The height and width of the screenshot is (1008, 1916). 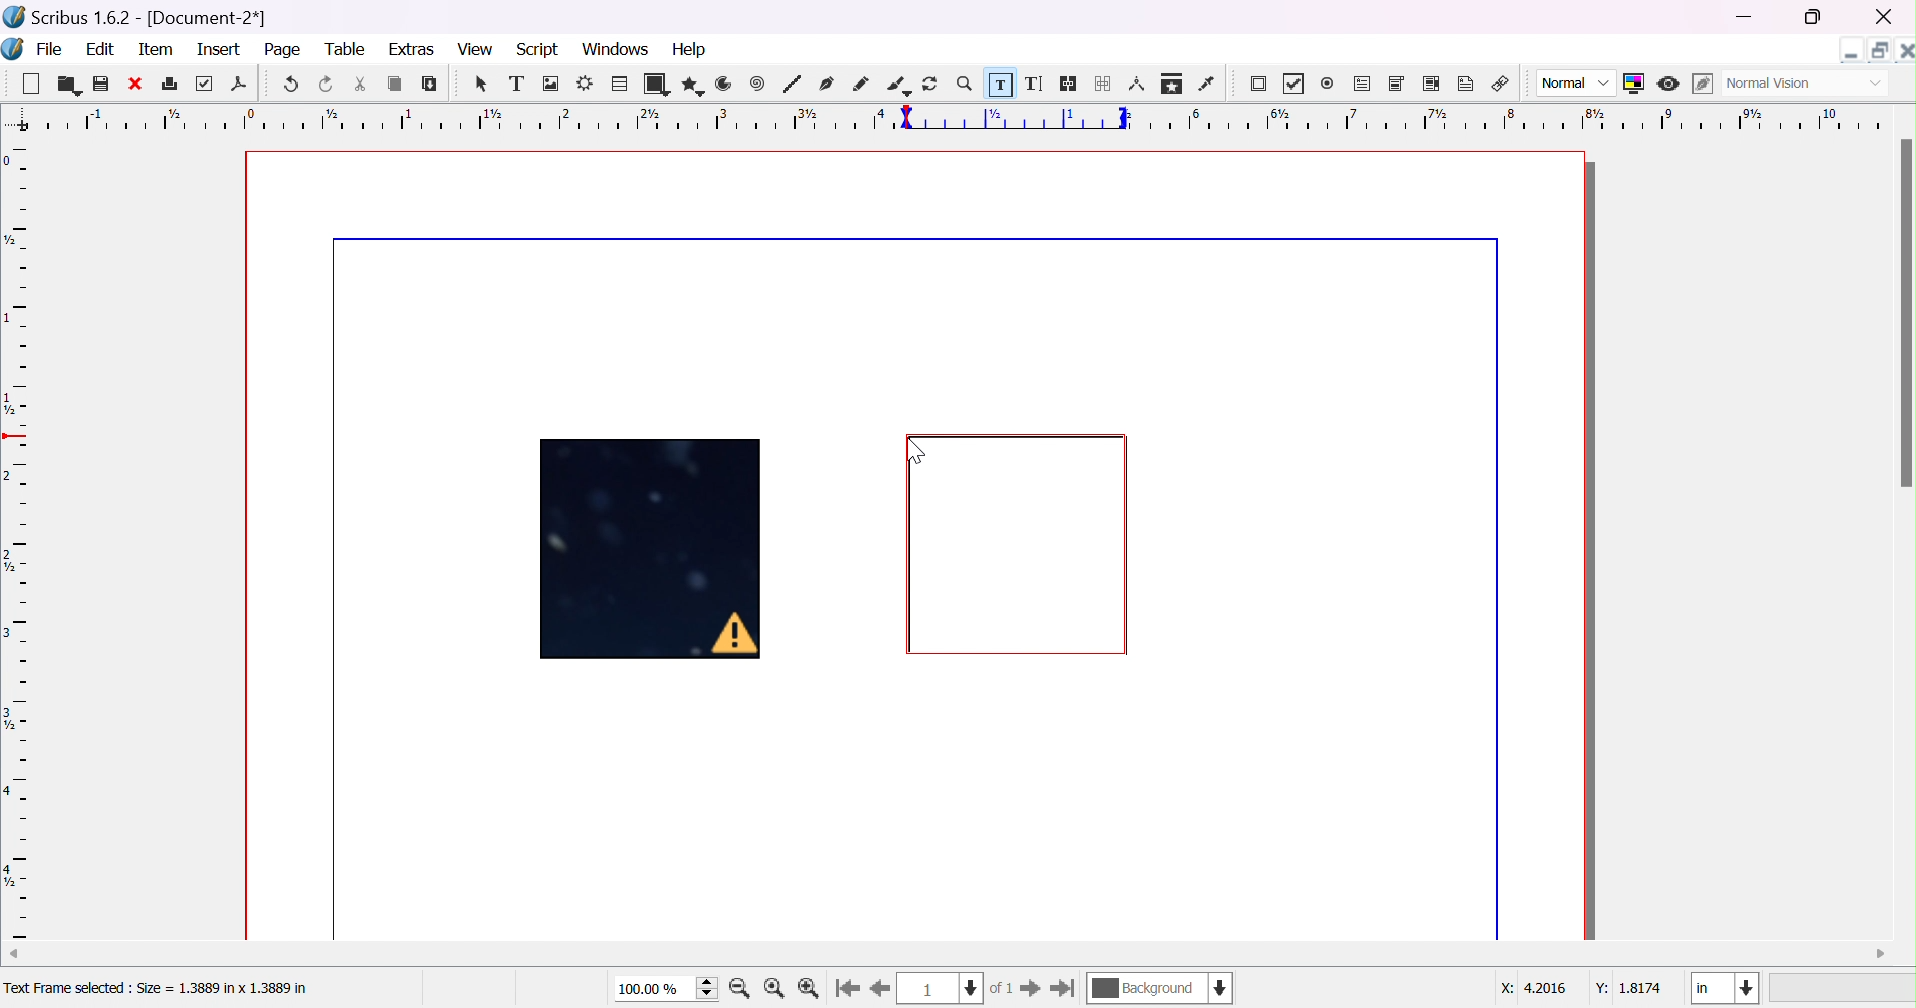 I want to click on radio button, so click(x=1329, y=84).